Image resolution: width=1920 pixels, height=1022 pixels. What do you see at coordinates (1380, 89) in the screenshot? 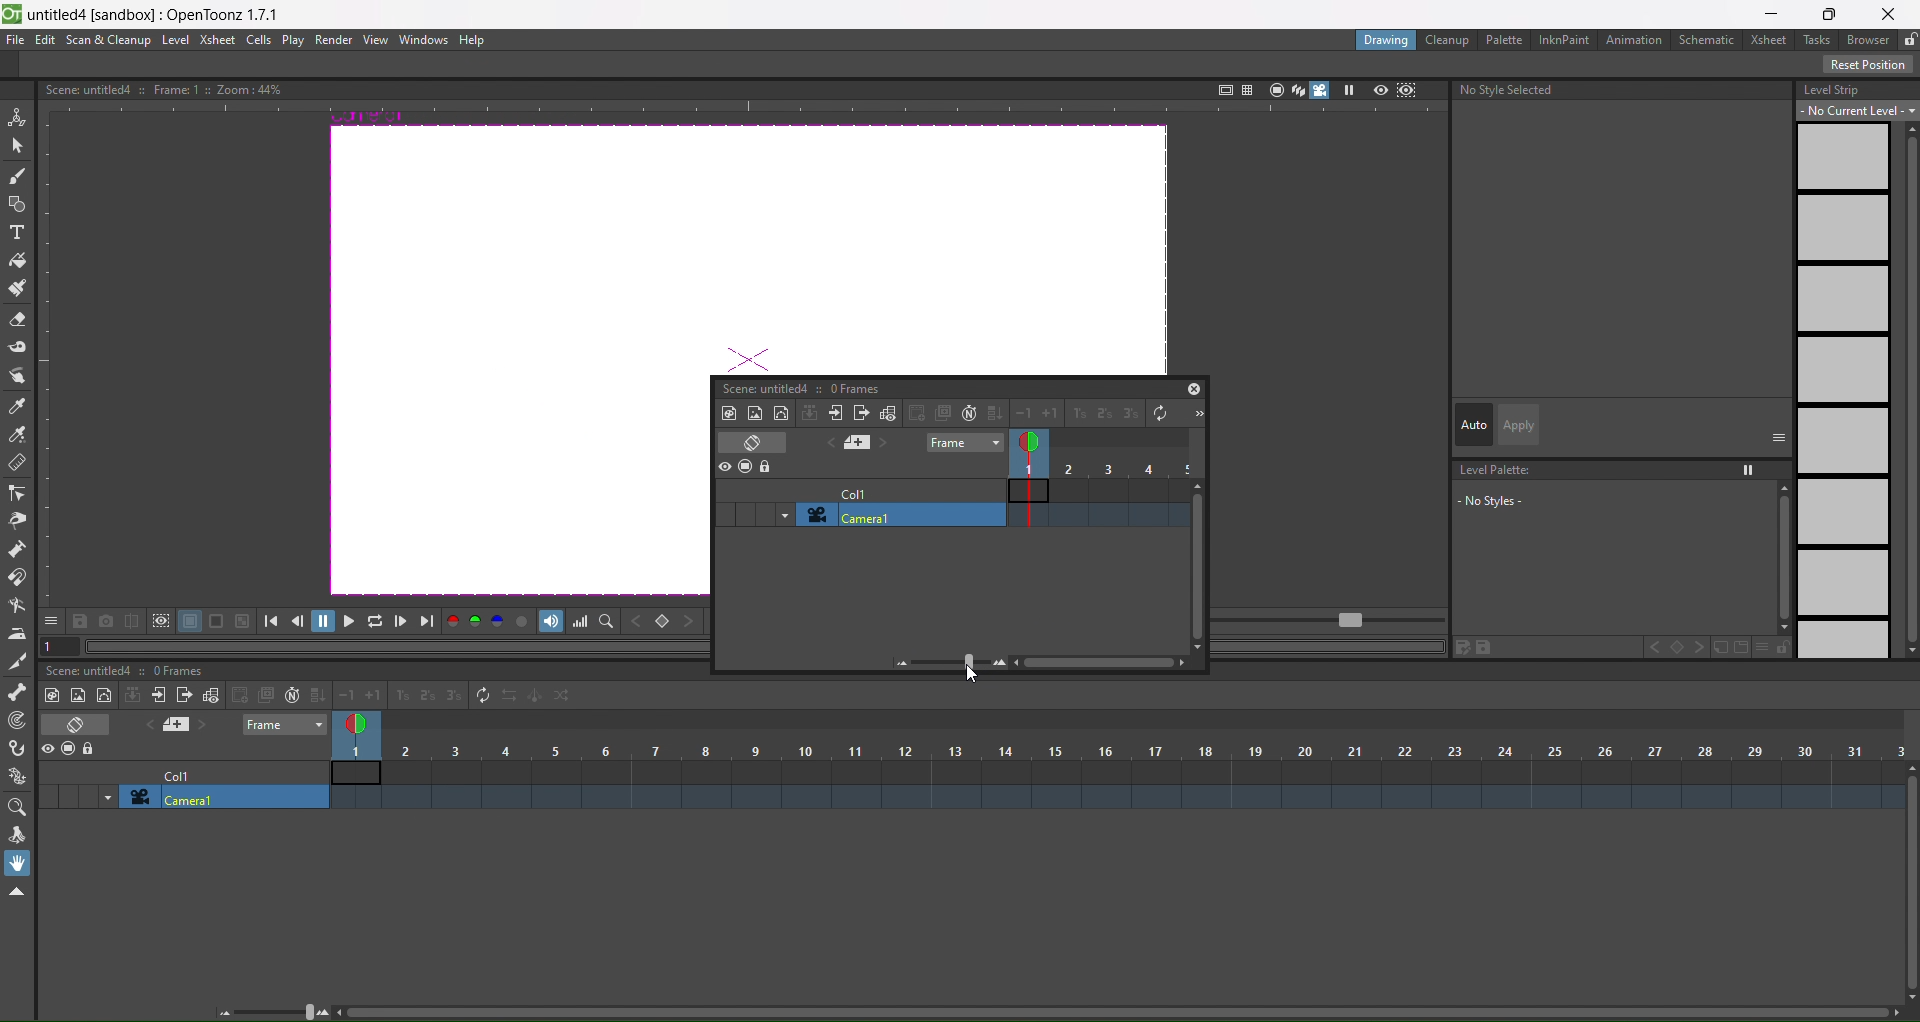
I see `preview` at bounding box center [1380, 89].